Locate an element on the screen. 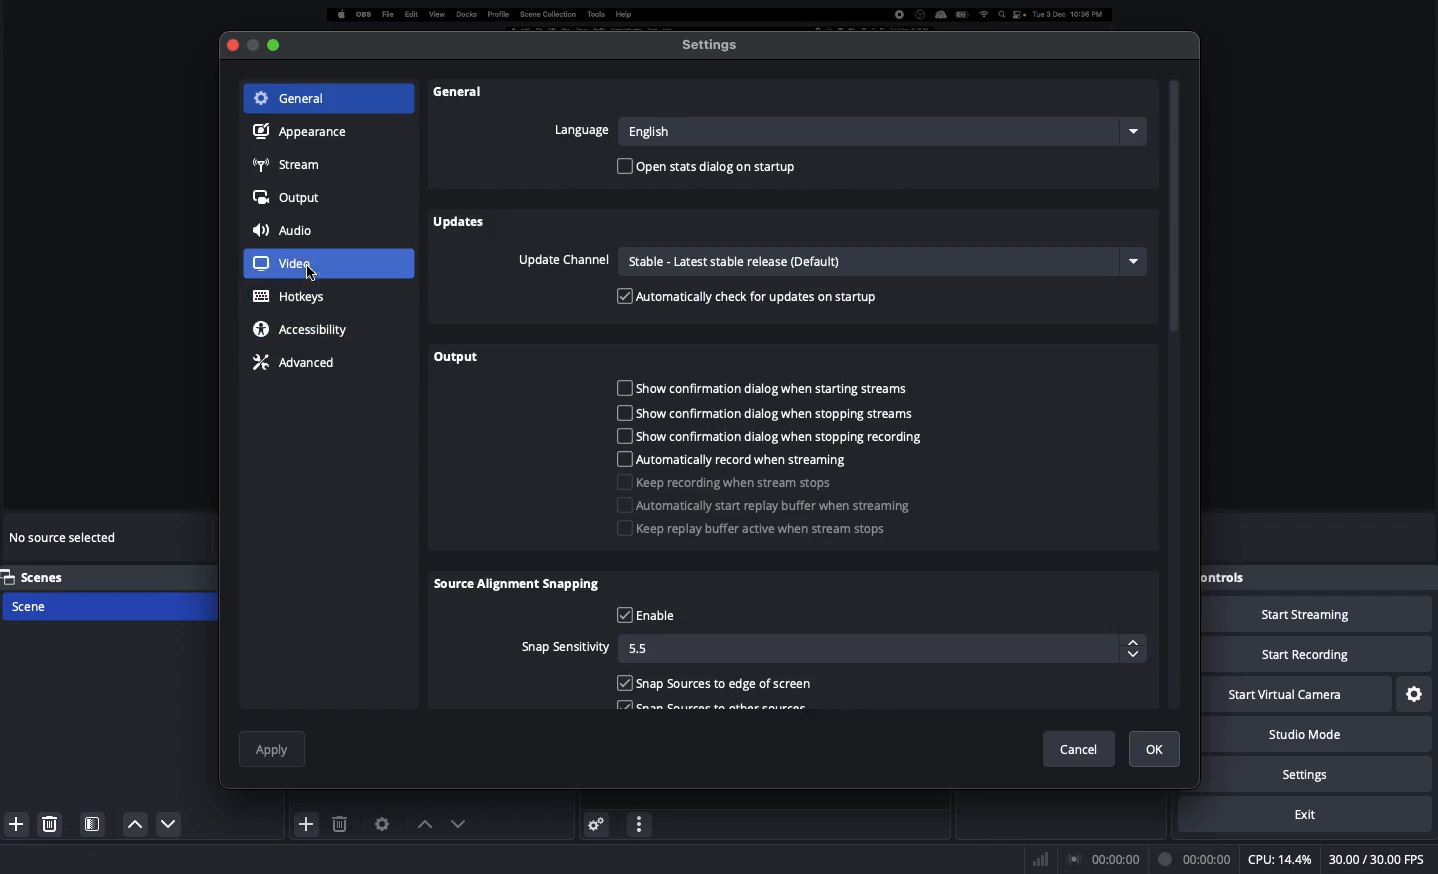  Automatically check for updates on startup is located at coordinates (751, 296).